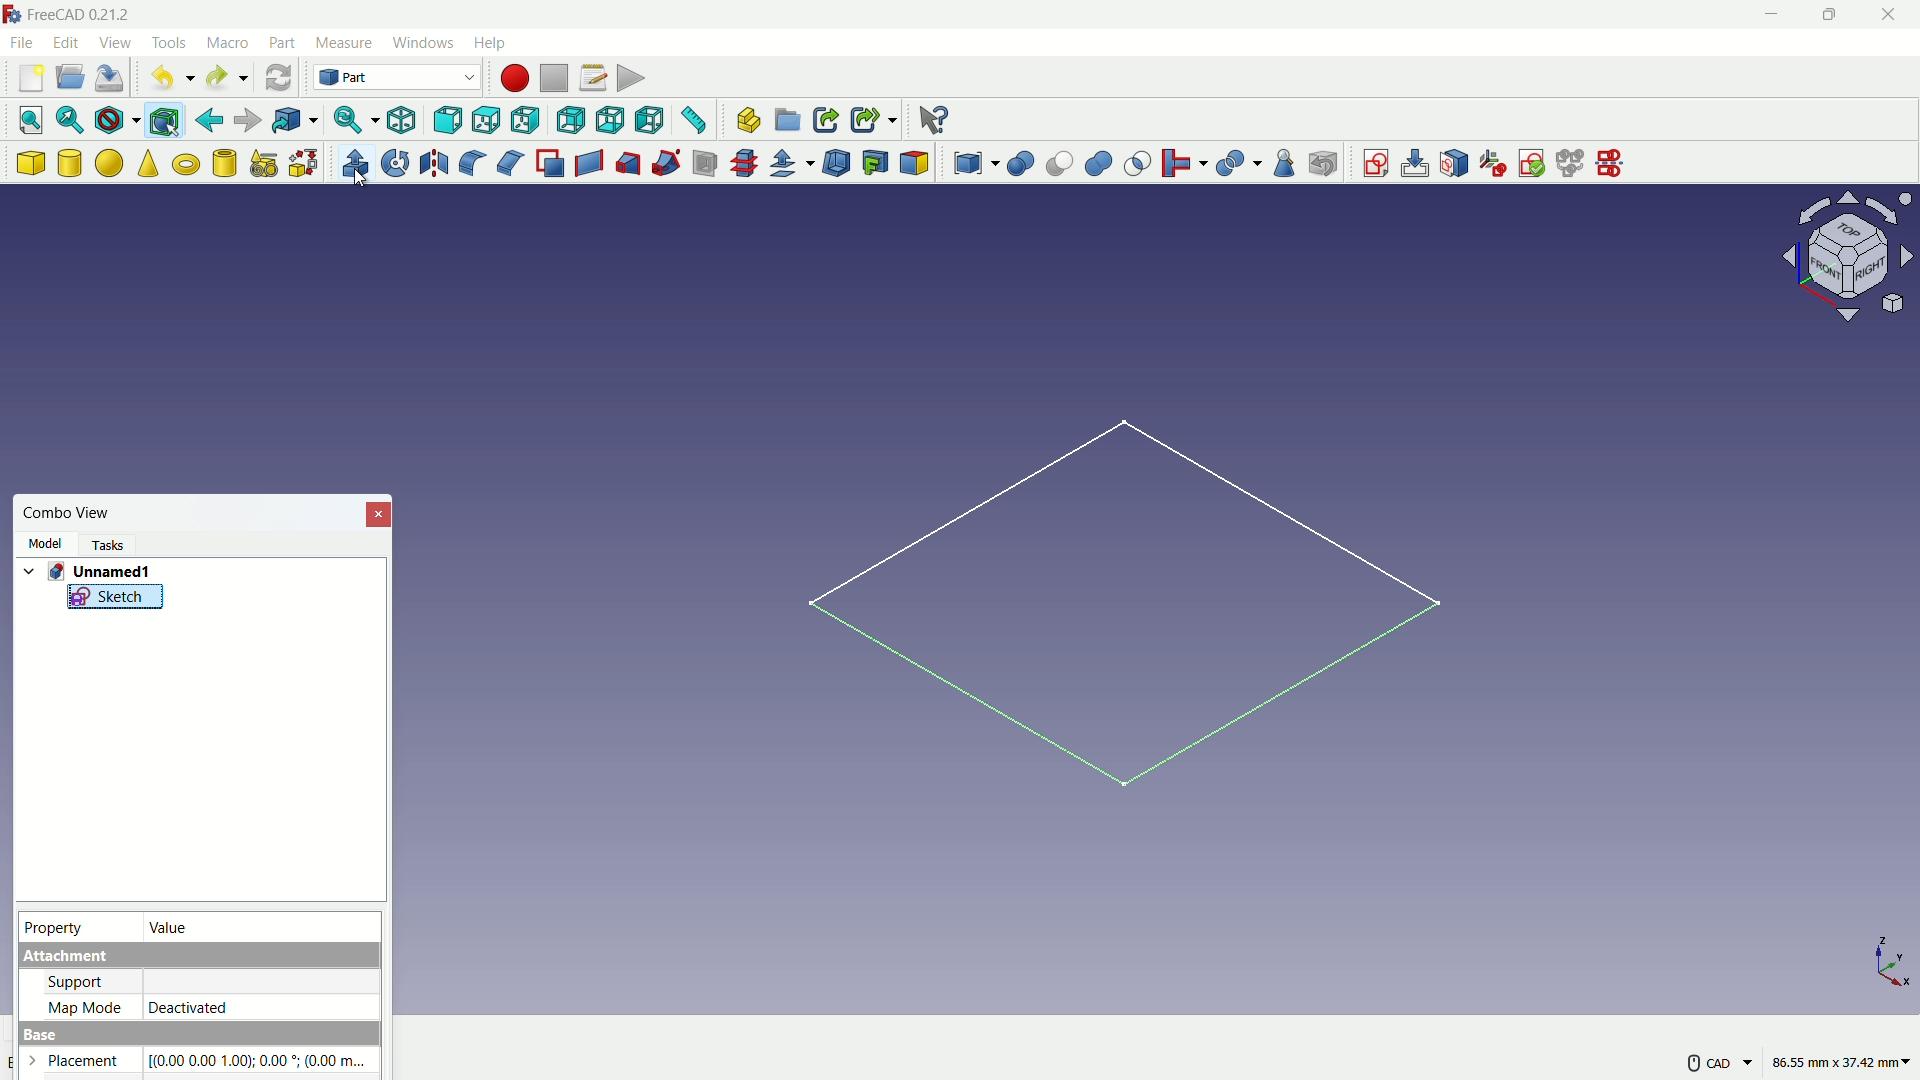  Describe the element at coordinates (1877, 959) in the screenshot. I see `X,Y and Z axis` at that location.